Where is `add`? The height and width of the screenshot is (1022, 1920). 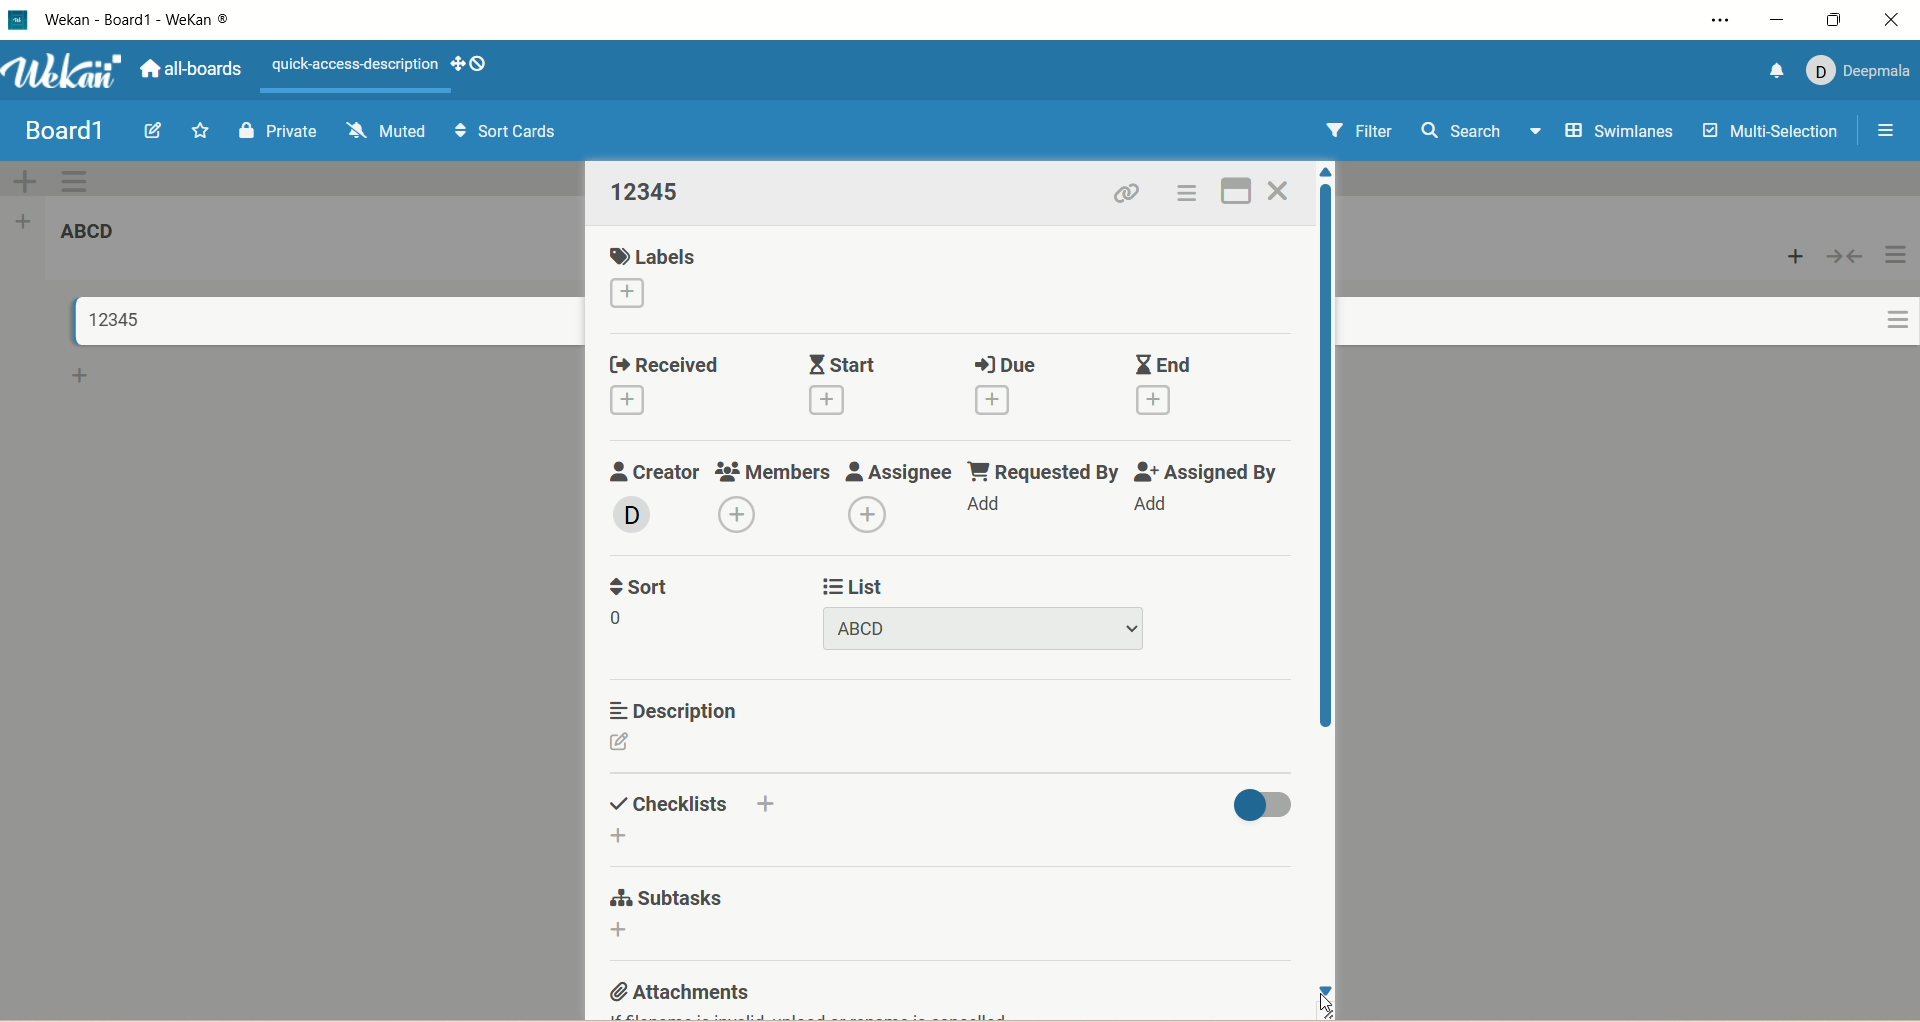 add is located at coordinates (633, 293).